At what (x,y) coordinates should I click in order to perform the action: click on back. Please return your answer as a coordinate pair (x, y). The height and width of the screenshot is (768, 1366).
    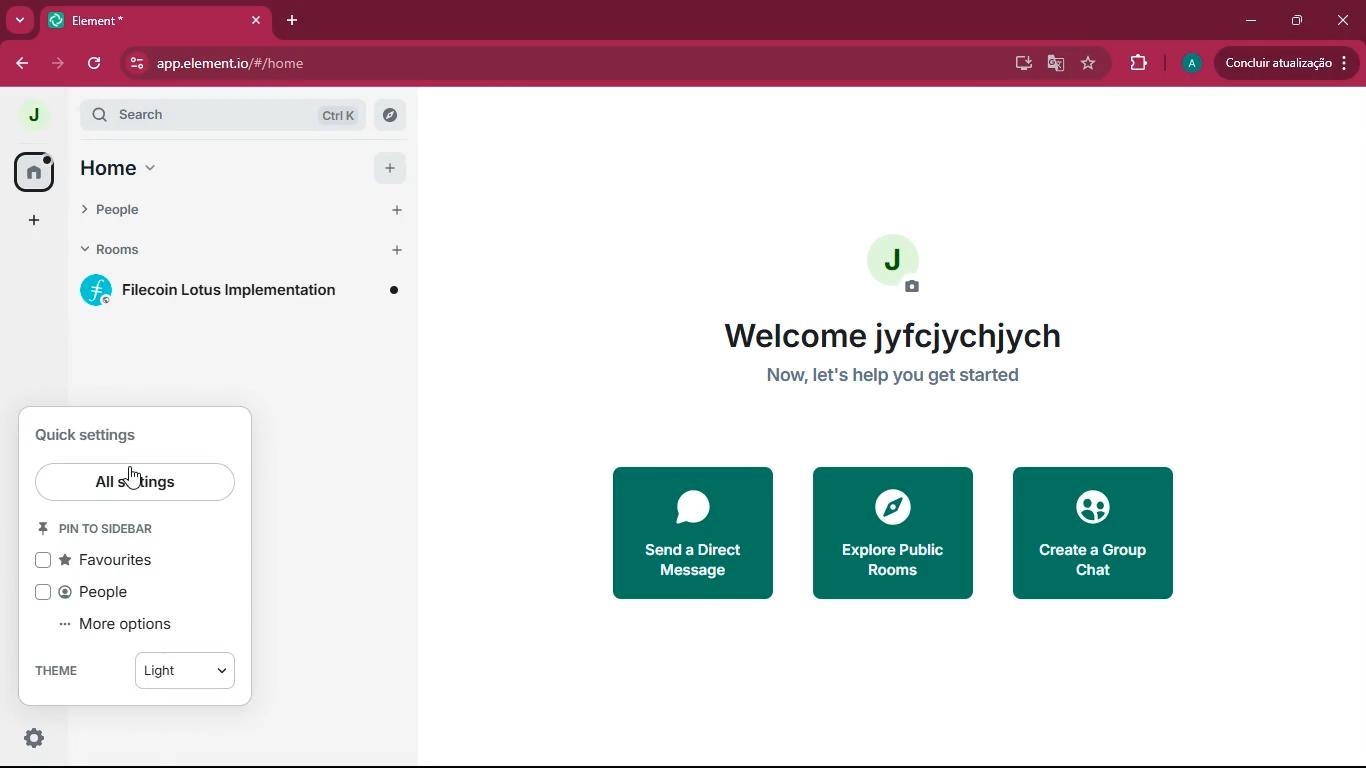
    Looking at the image, I should click on (22, 63).